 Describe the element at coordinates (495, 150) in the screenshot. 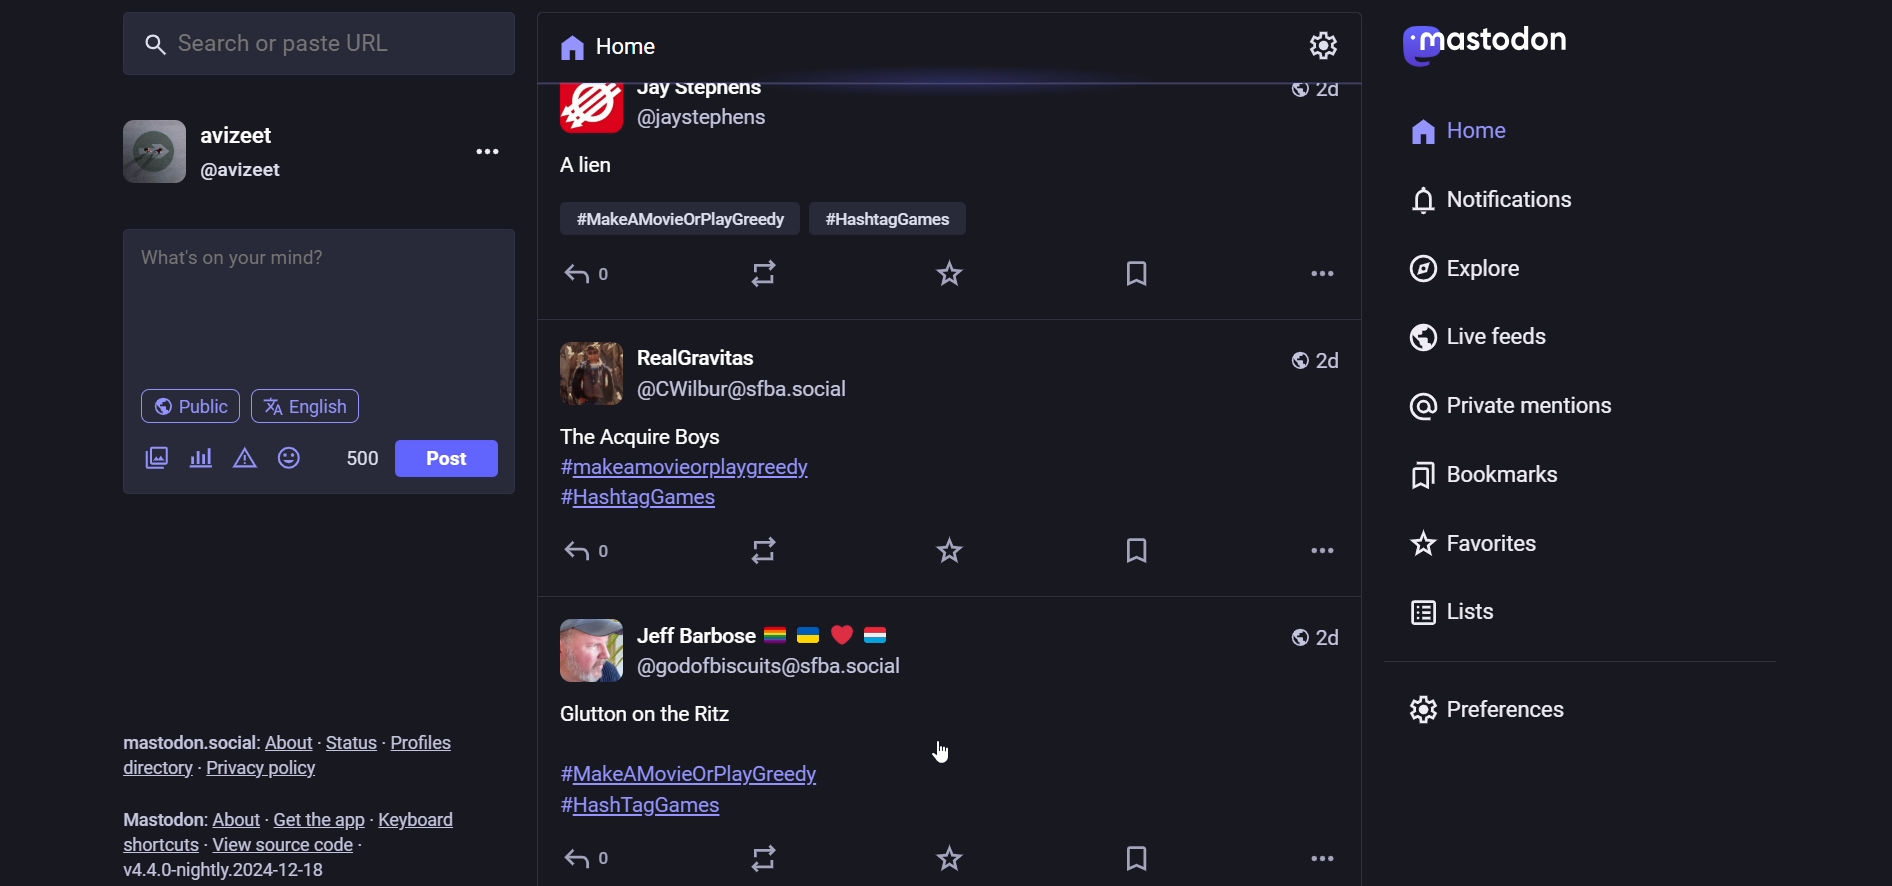

I see `more` at that location.